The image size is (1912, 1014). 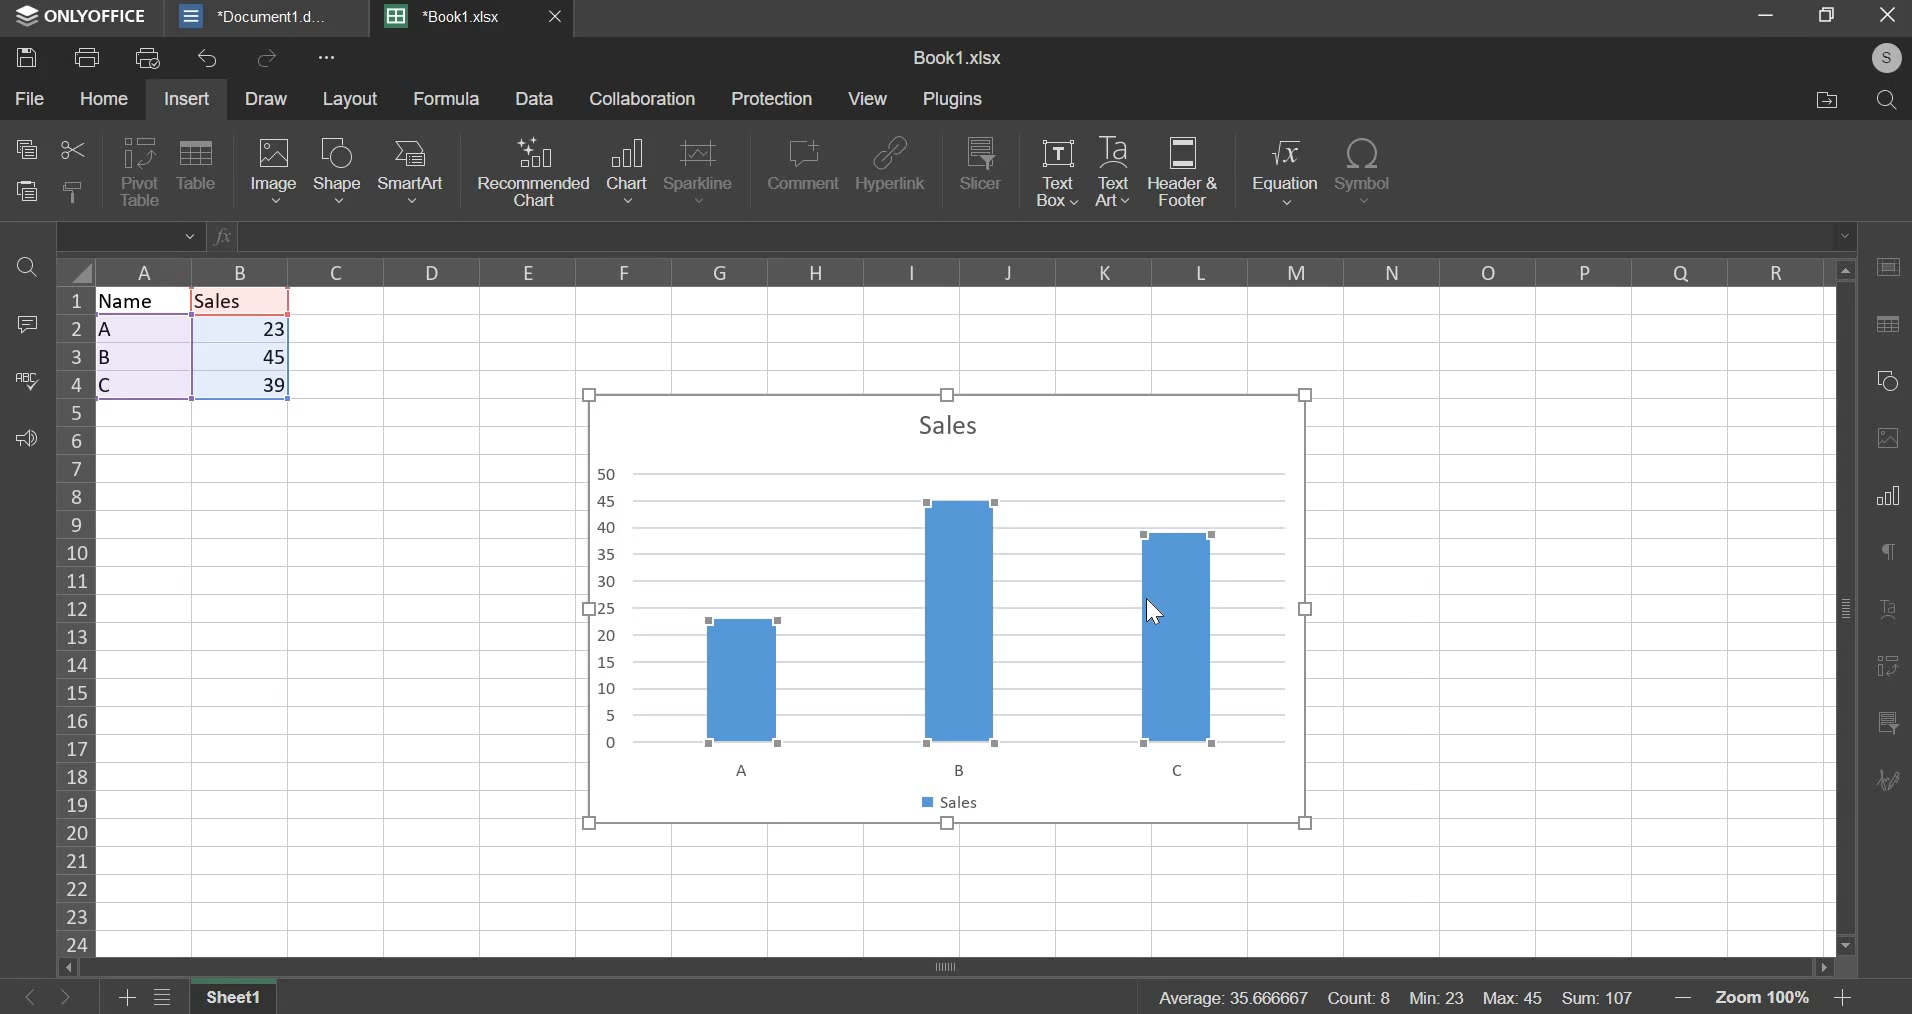 What do you see at coordinates (265, 99) in the screenshot?
I see `draw` at bounding box center [265, 99].